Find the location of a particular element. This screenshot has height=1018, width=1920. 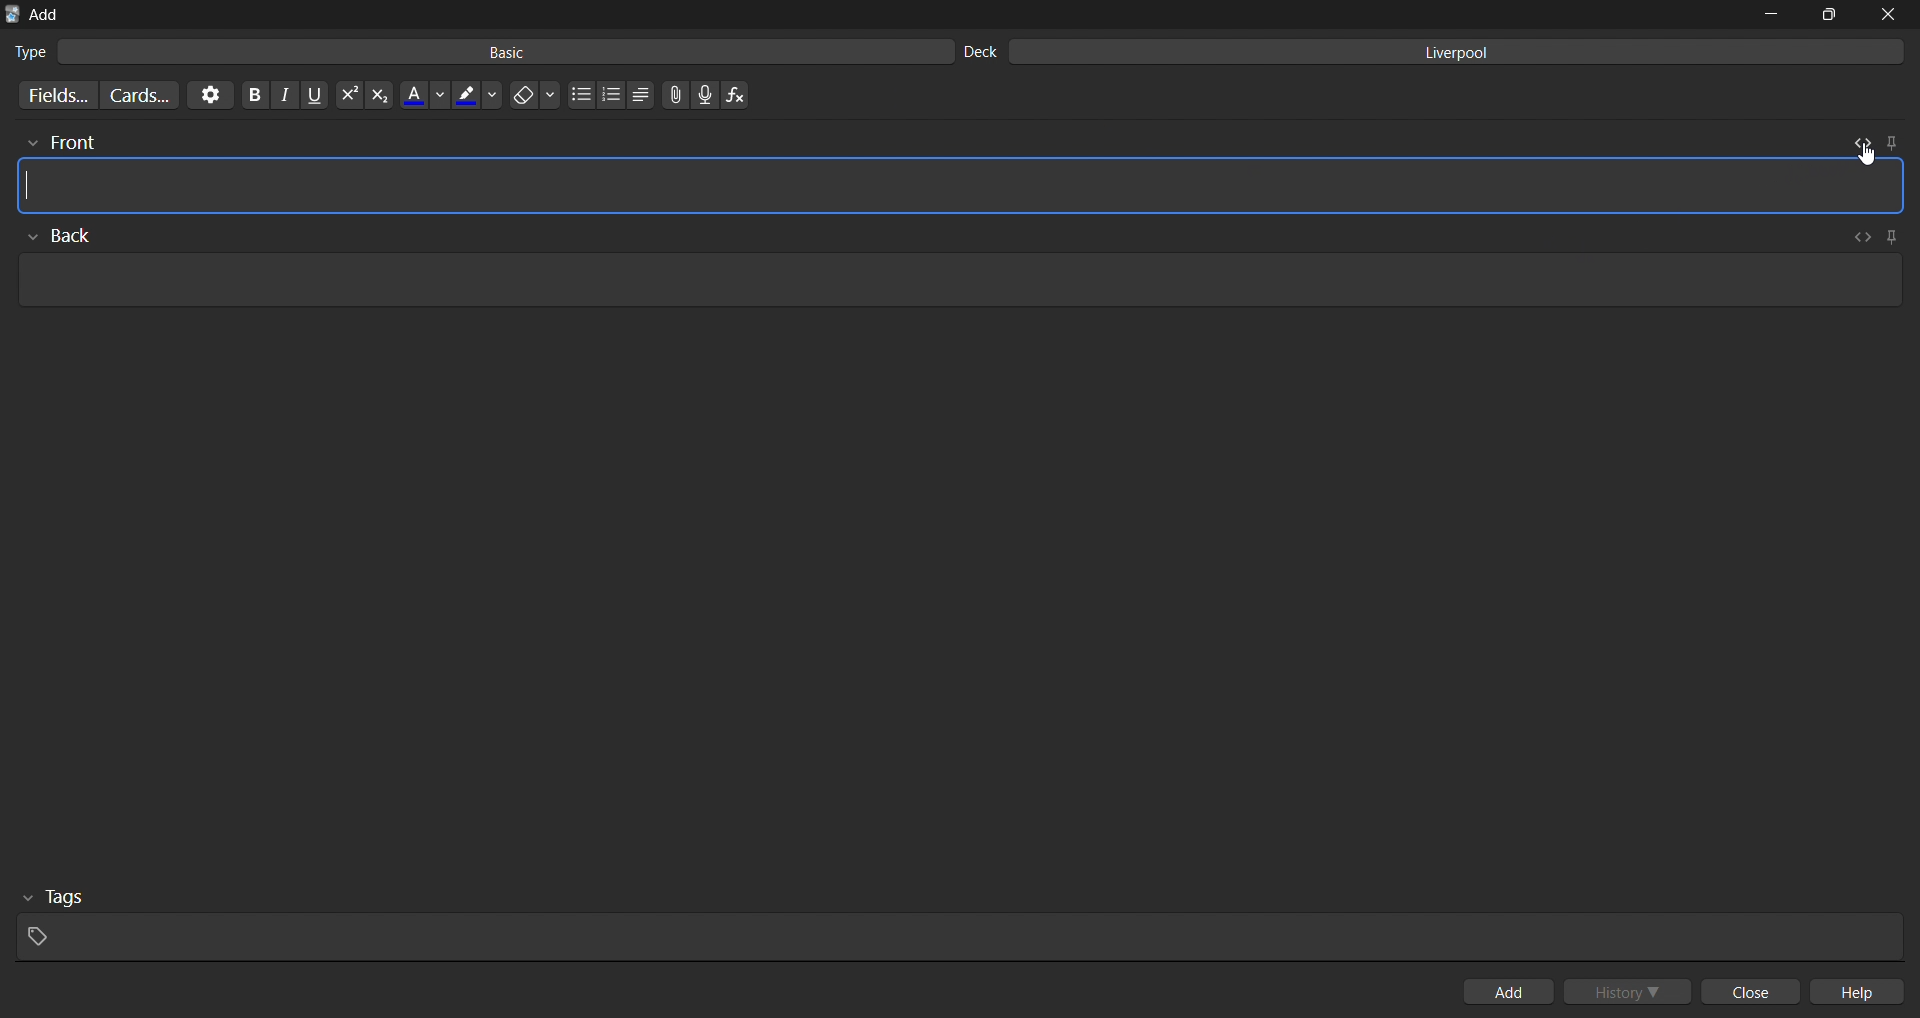

minimize is located at coordinates (1769, 14).